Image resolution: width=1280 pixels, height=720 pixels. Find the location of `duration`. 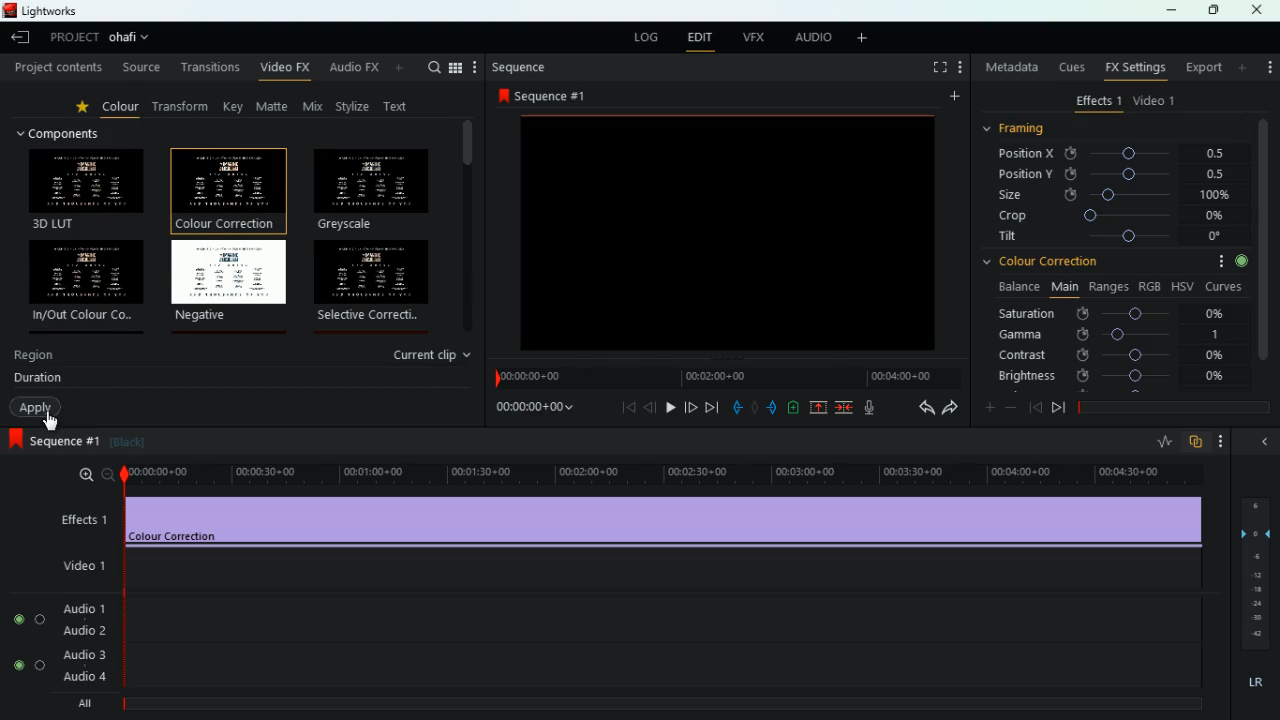

duration is located at coordinates (38, 380).